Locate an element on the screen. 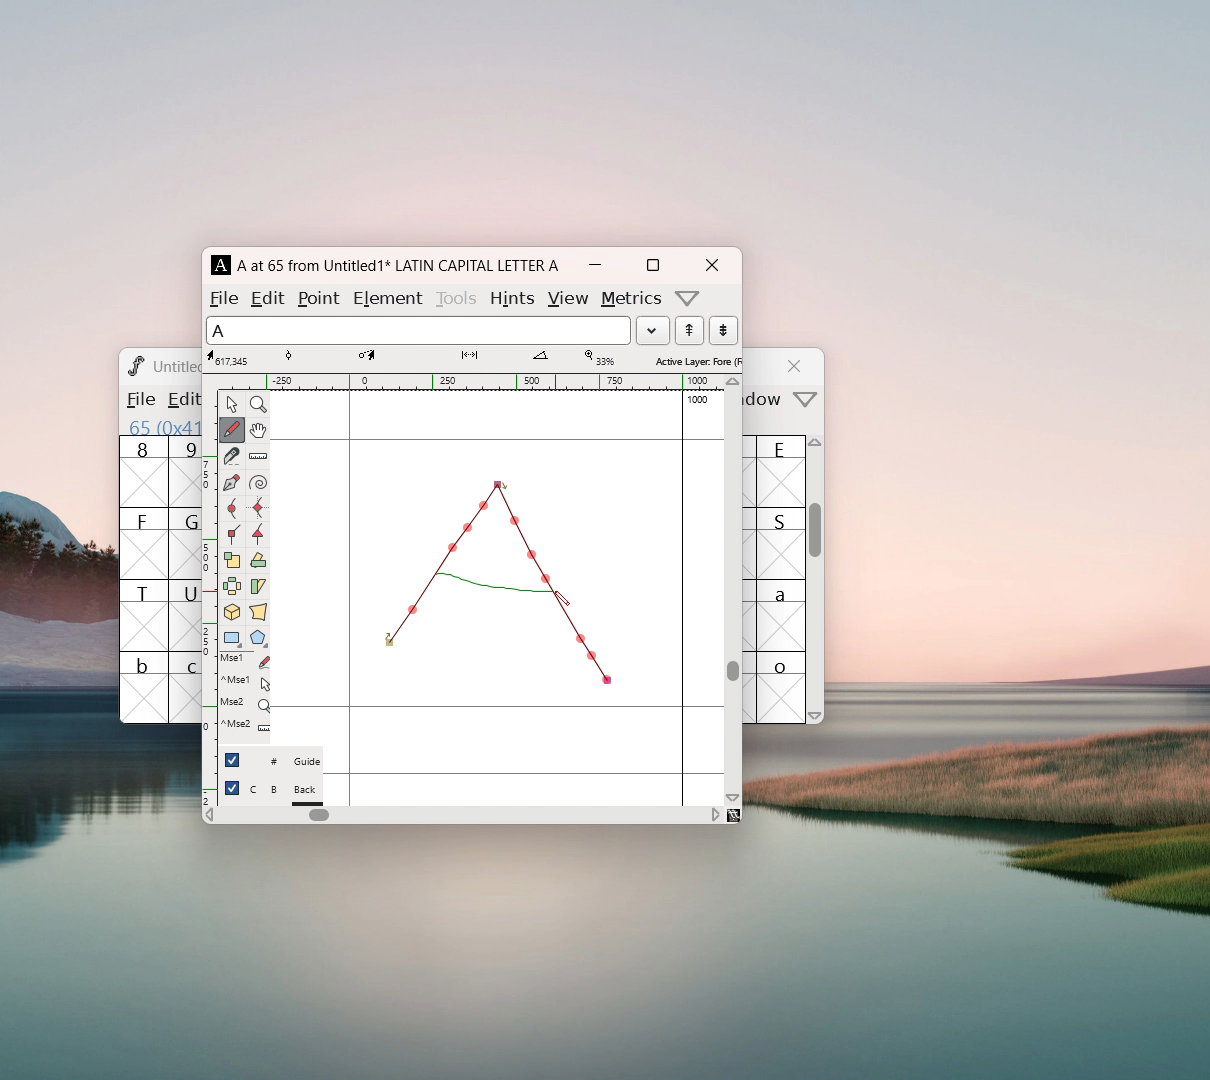  polygon or star is located at coordinates (259, 640).